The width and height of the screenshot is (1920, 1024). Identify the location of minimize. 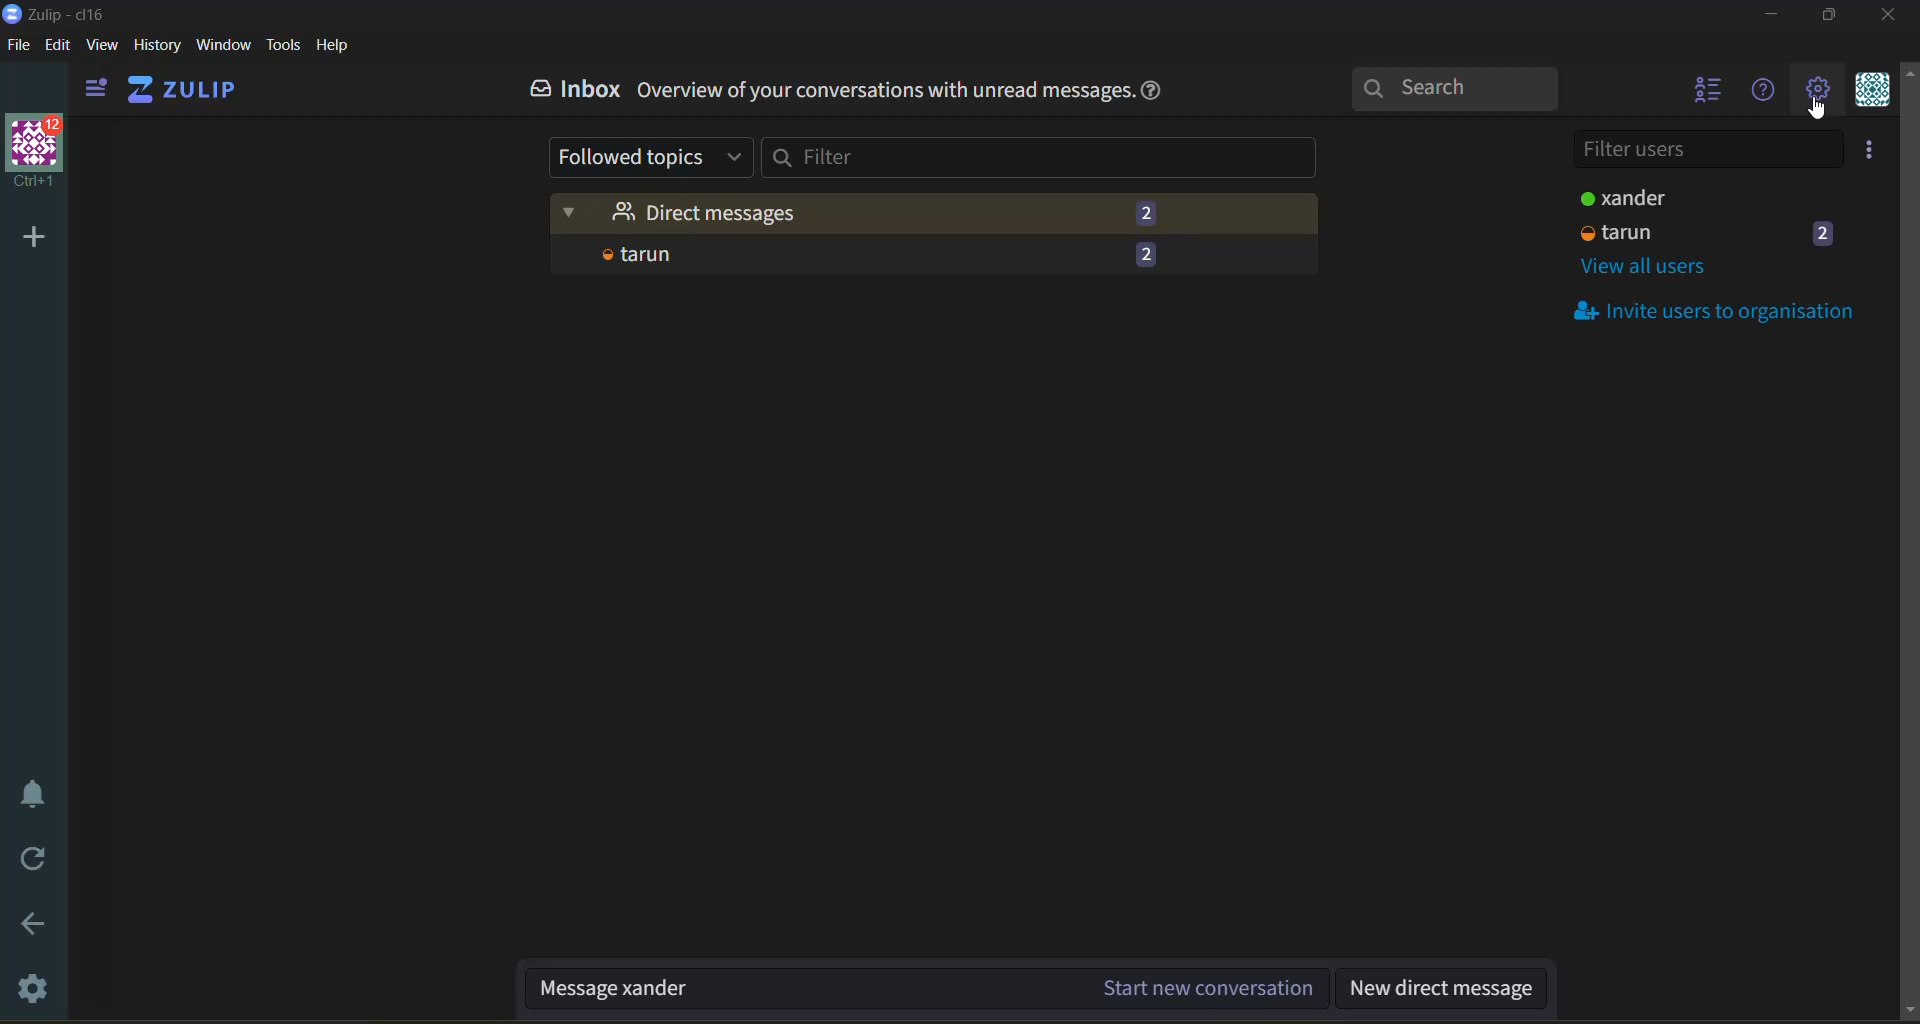
(1774, 18).